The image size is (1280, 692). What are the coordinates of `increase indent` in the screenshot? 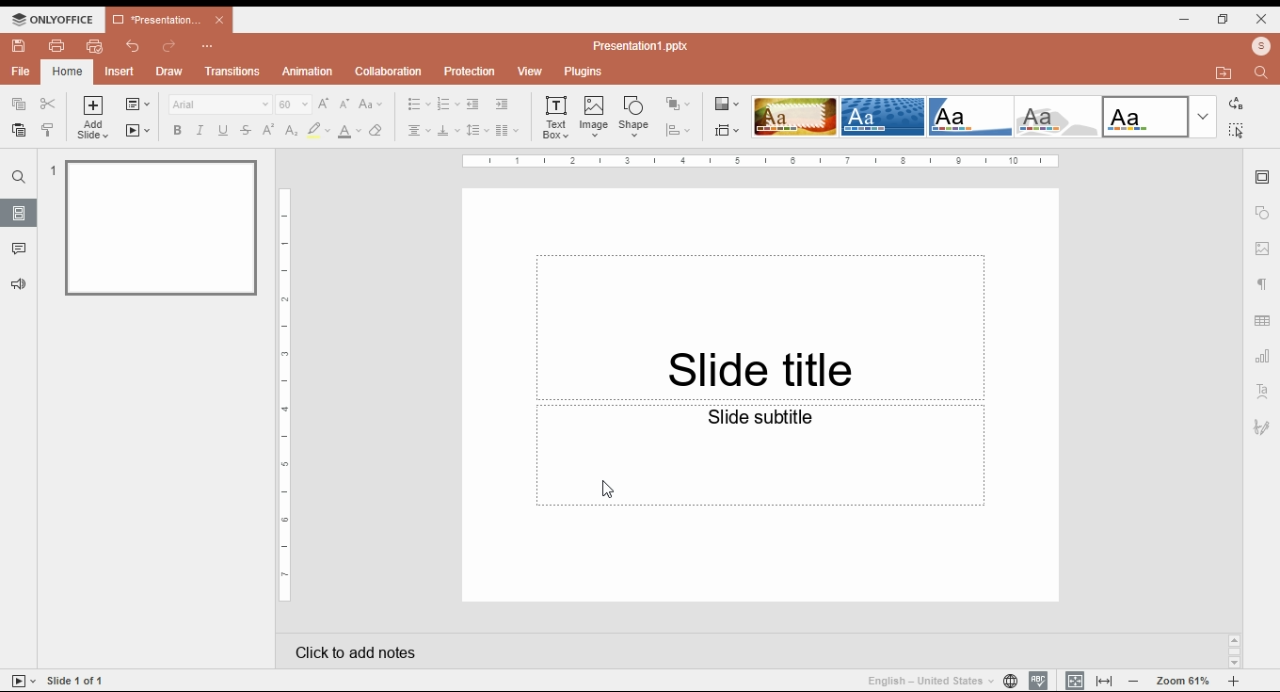 It's located at (501, 104).